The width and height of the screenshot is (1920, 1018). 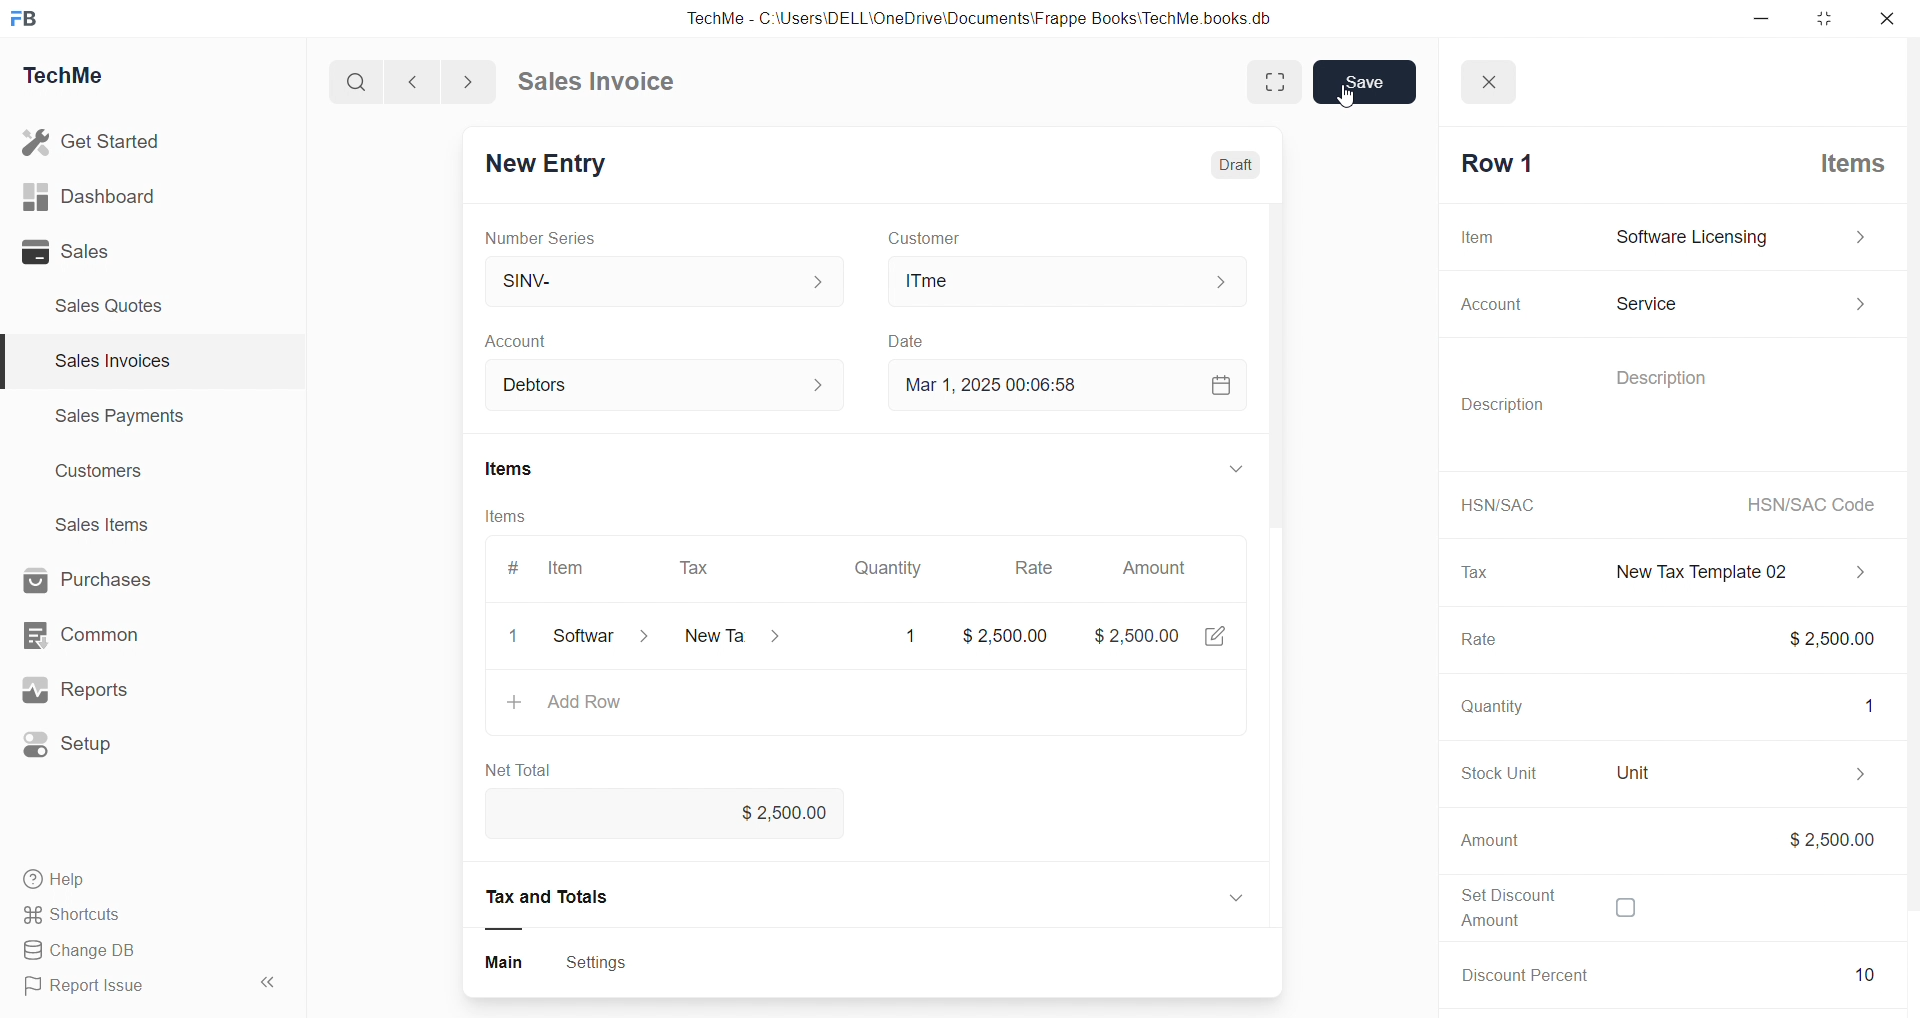 What do you see at coordinates (887, 562) in the screenshot?
I see `Quantity` at bounding box center [887, 562].